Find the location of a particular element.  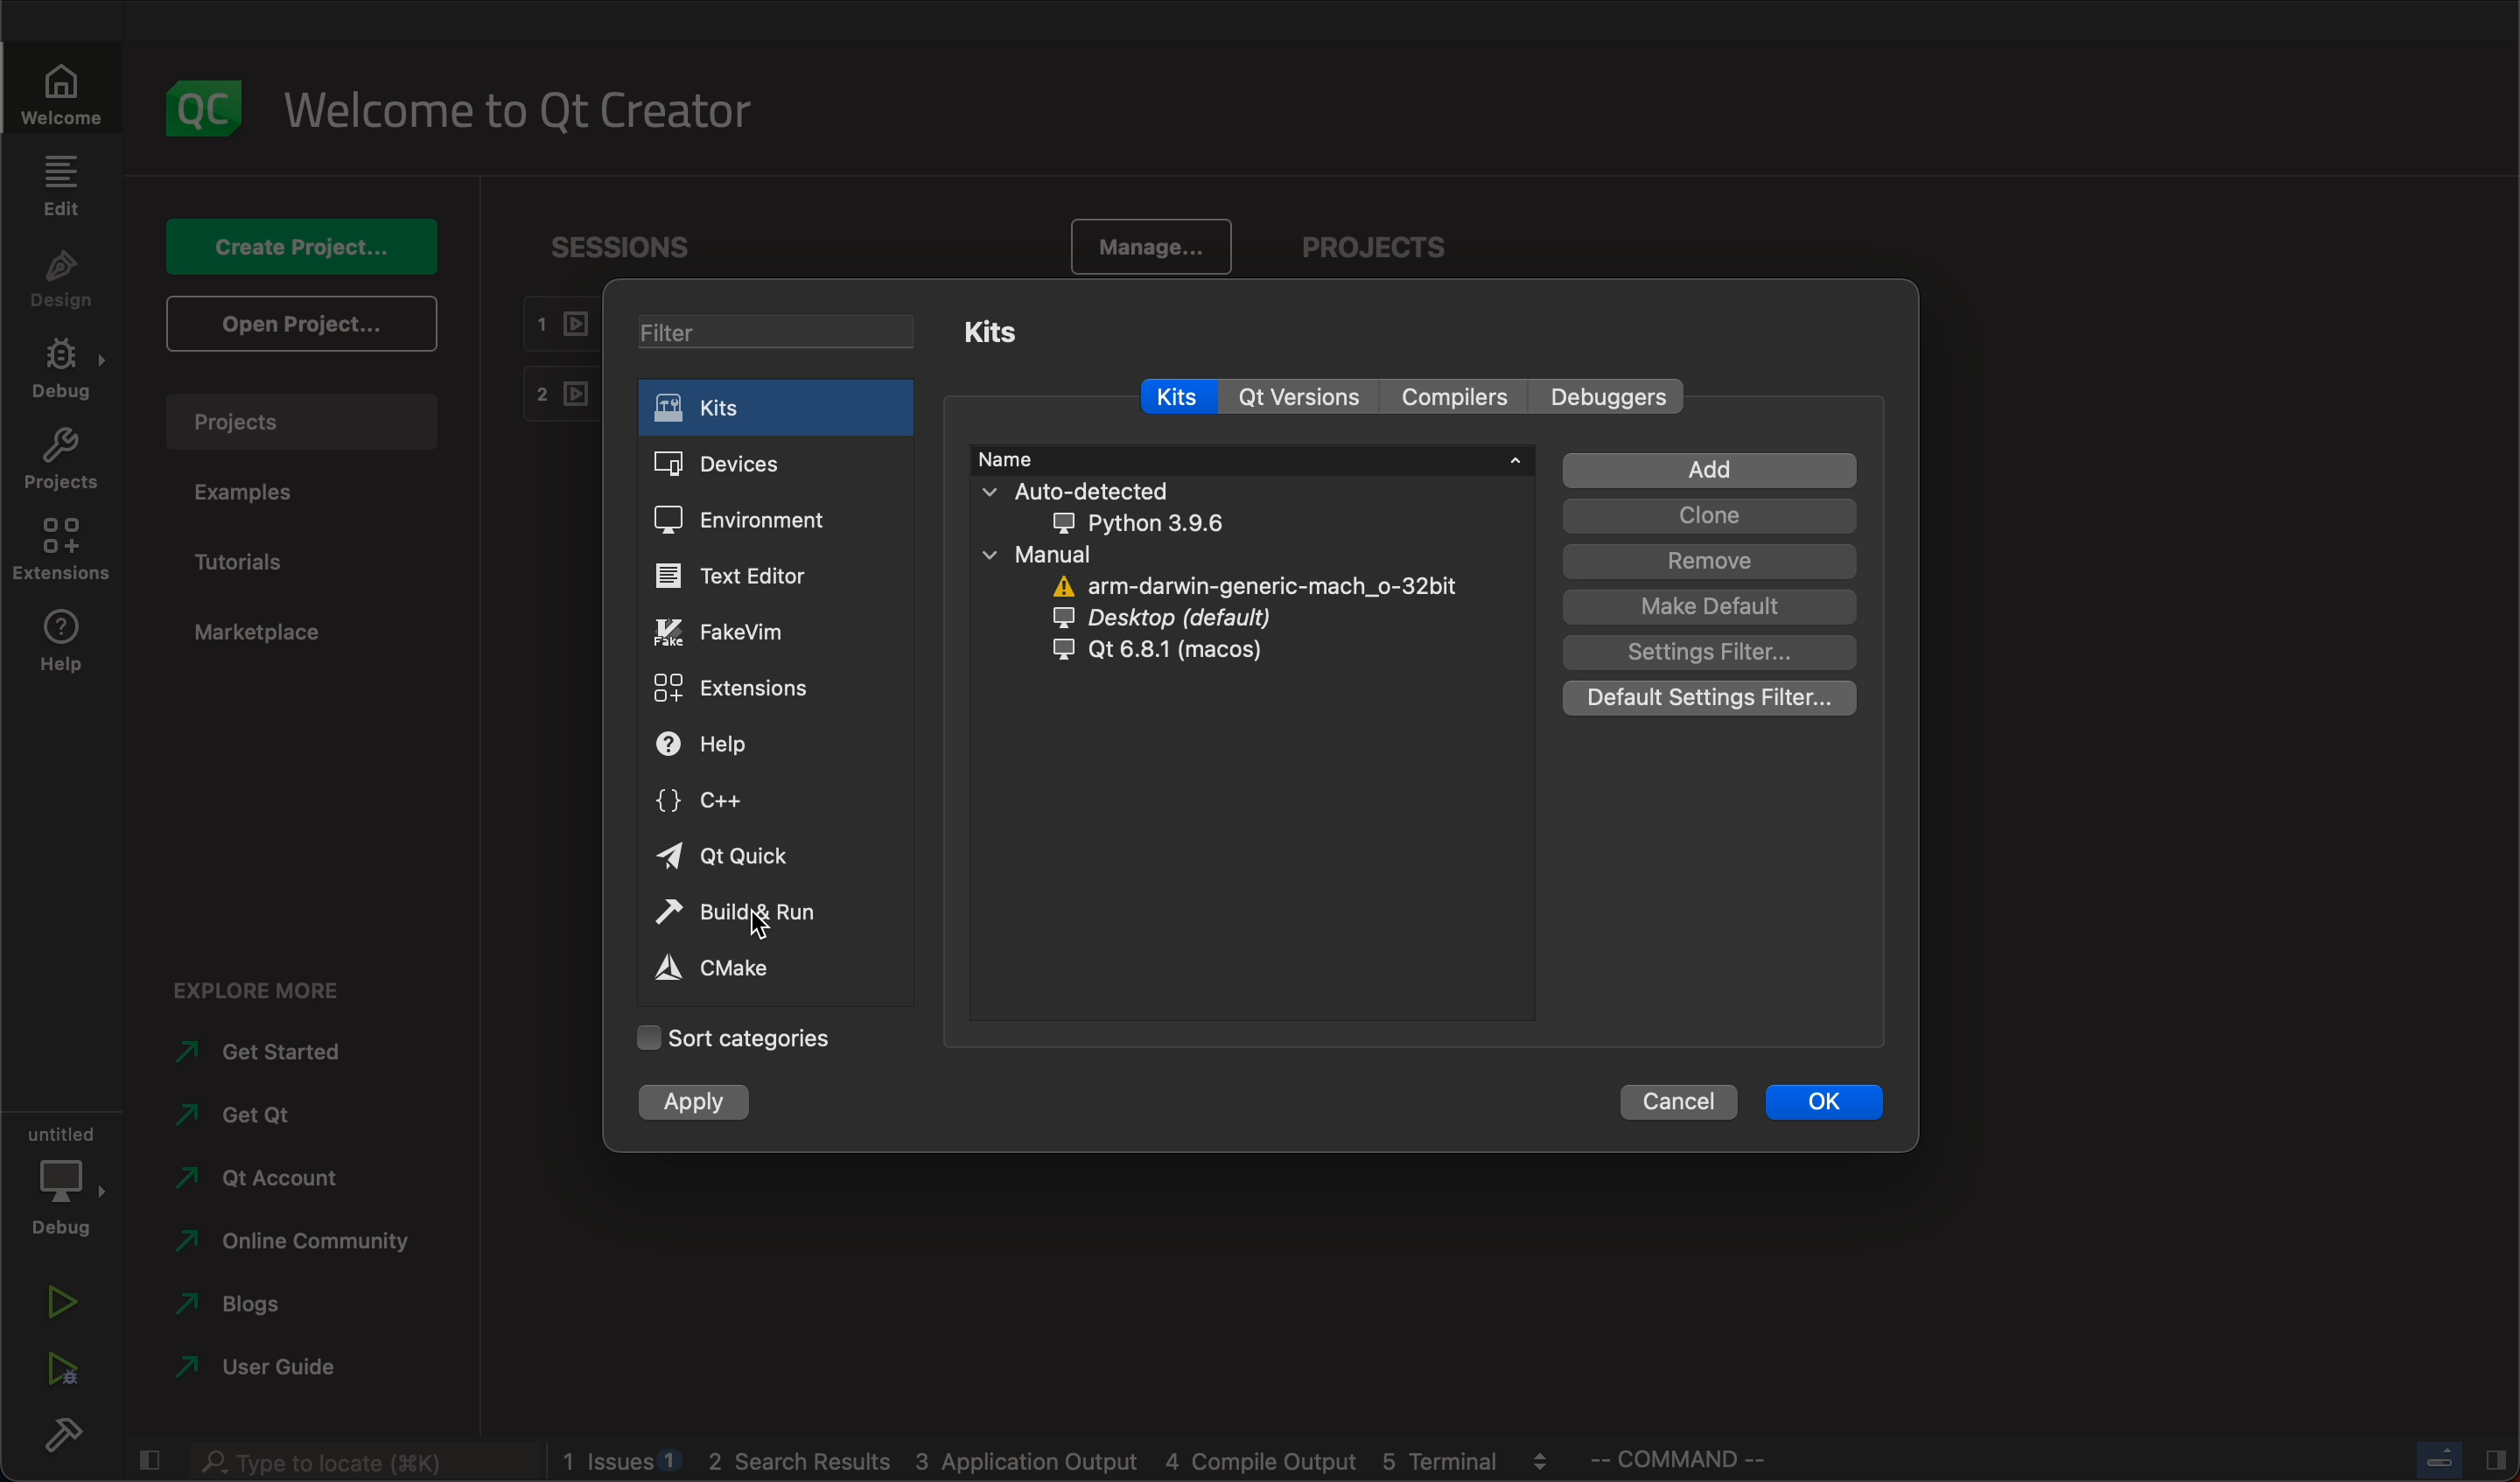

projects is located at coordinates (60, 462).